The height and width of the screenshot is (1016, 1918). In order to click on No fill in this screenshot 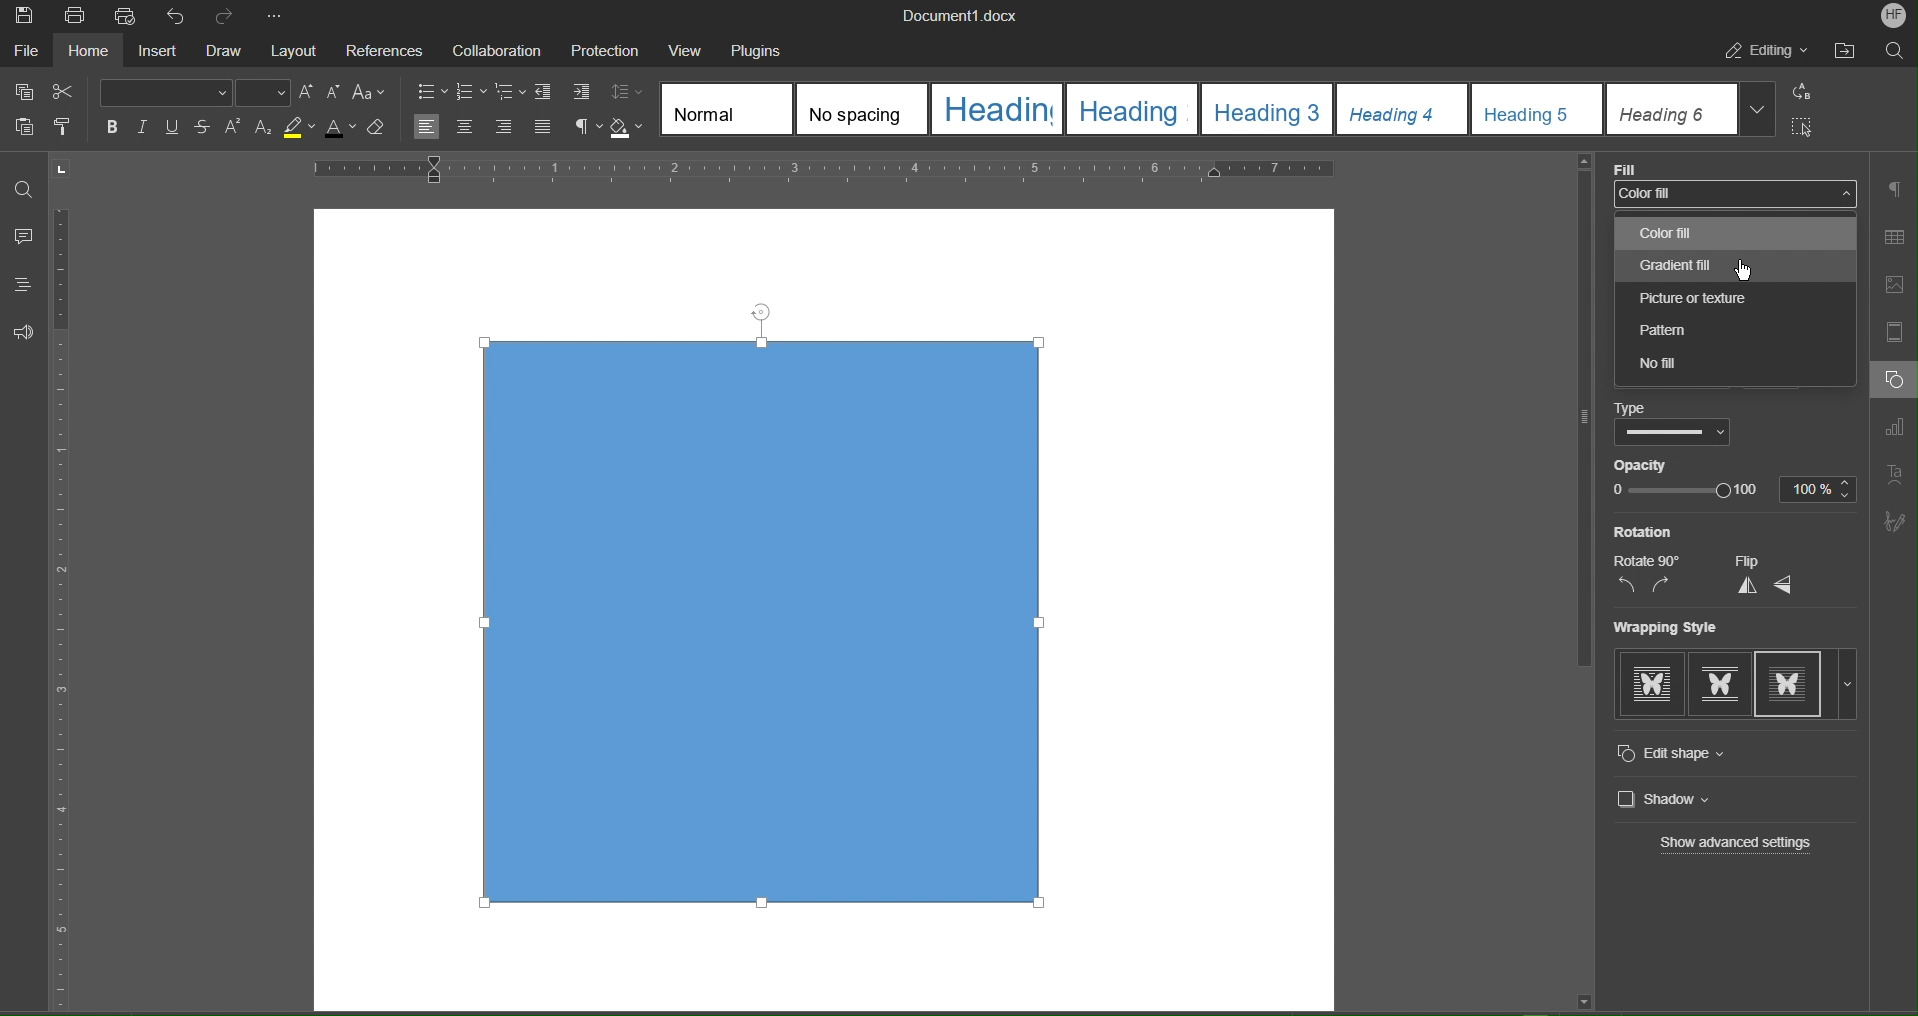, I will do `click(1682, 368)`.